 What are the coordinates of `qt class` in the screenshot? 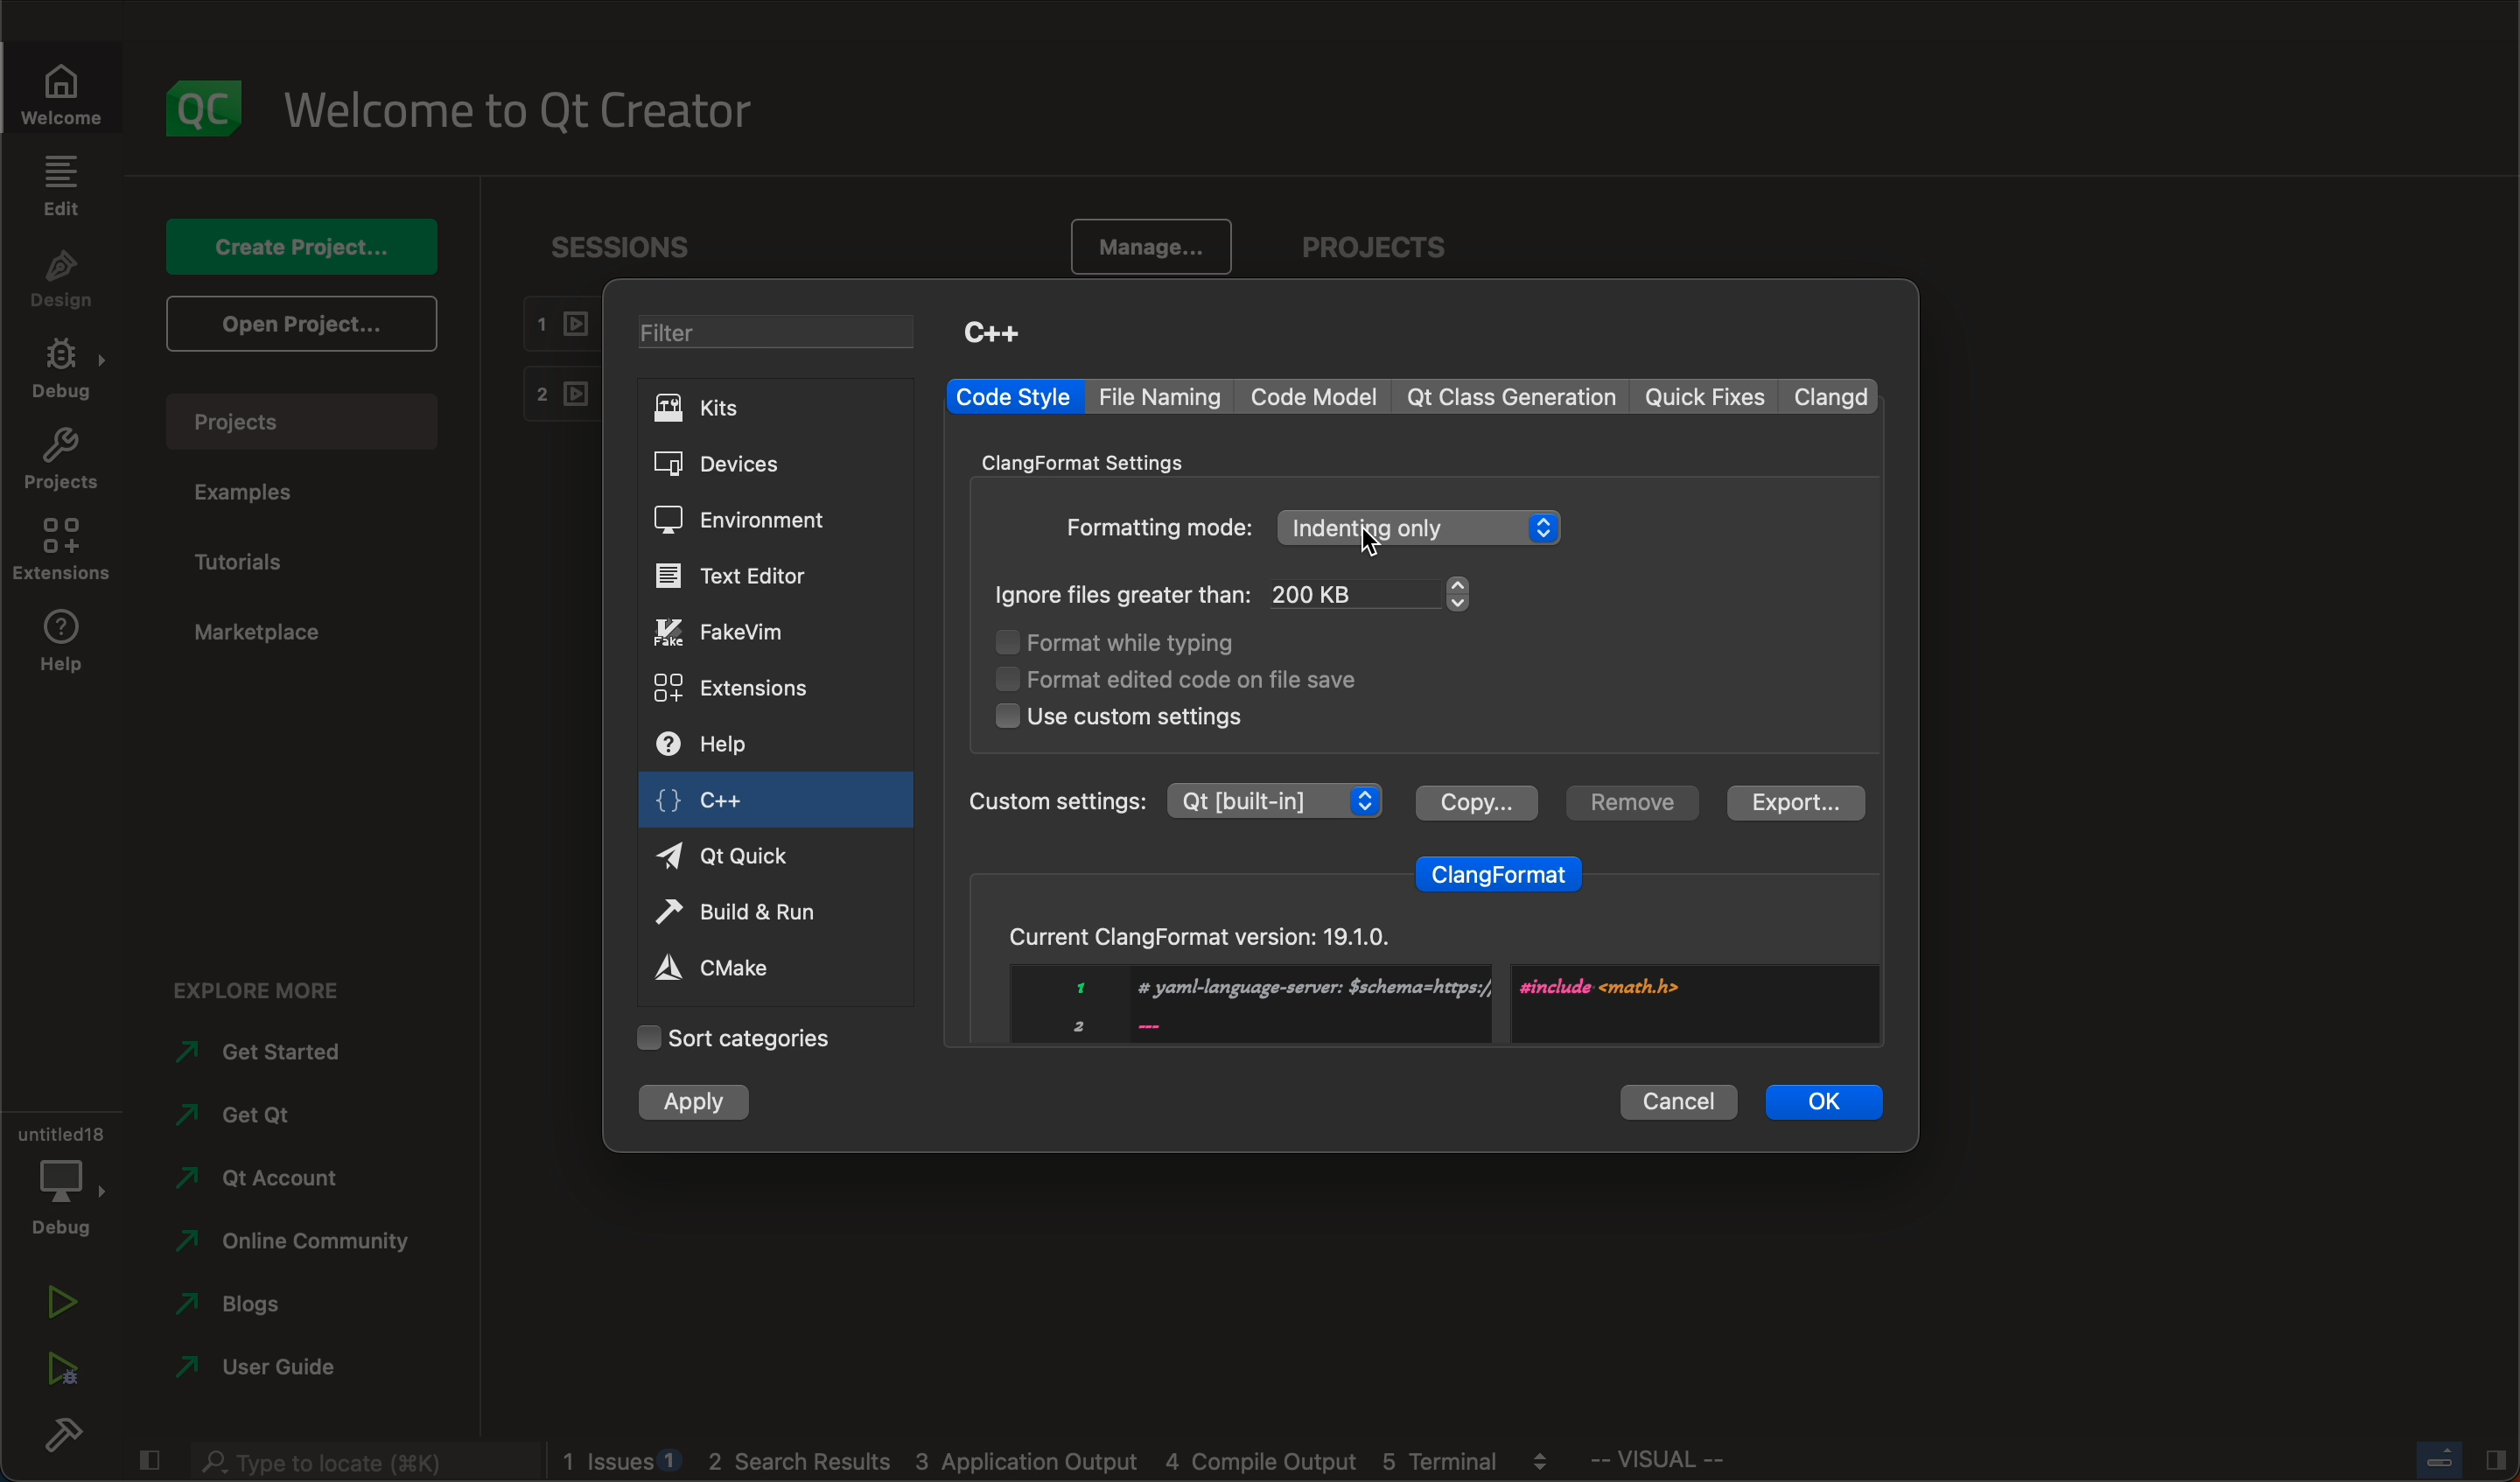 It's located at (1513, 397).